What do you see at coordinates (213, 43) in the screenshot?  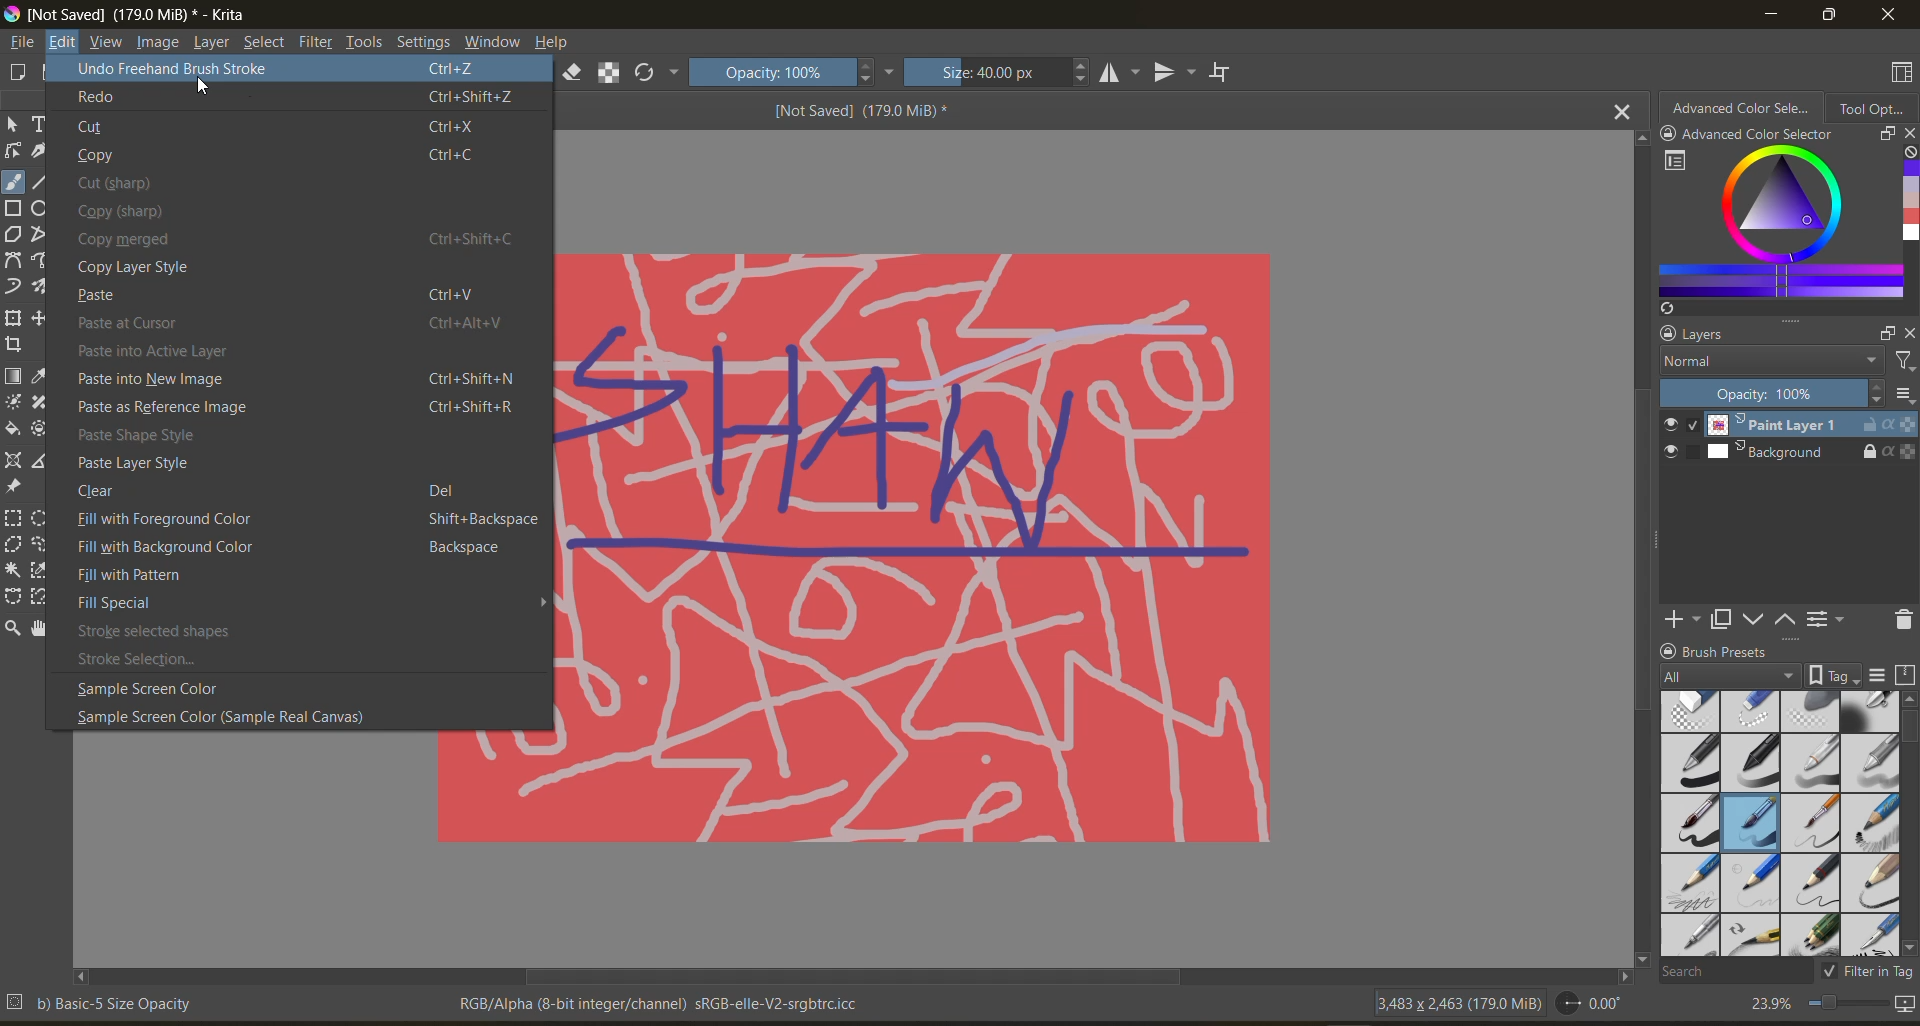 I see `layer` at bounding box center [213, 43].